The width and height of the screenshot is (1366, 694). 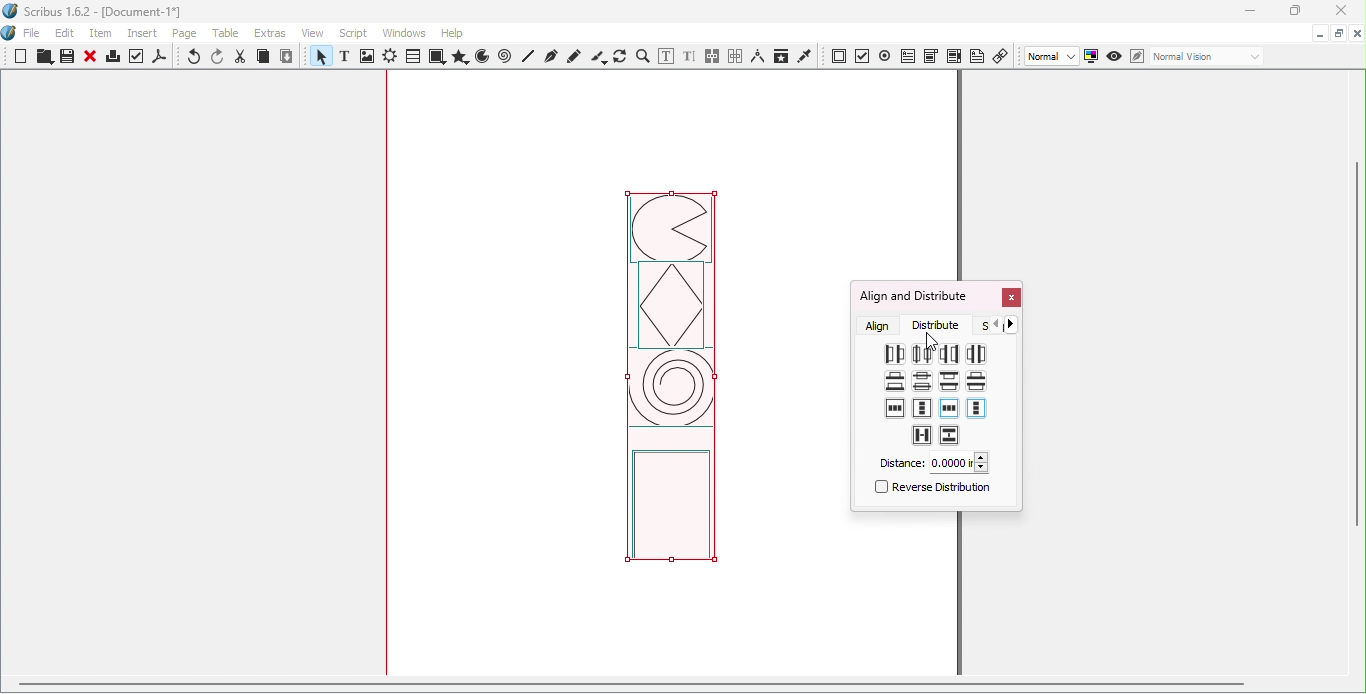 I want to click on Rotate item, so click(x=620, y=56).